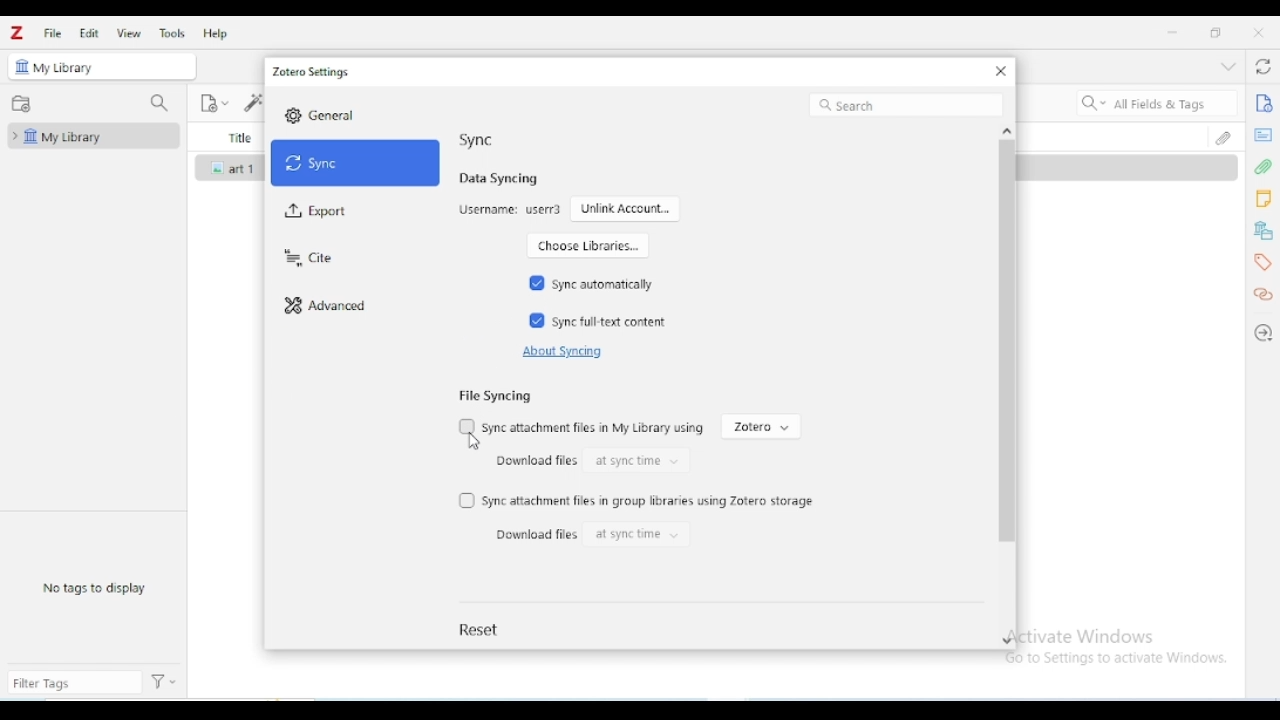 Image resolution: width=1280 pixels, height=720 pixels. What do you see at coordinates (334, 115) in the screenshot?
I see `General` at bounding box center [334, 115].